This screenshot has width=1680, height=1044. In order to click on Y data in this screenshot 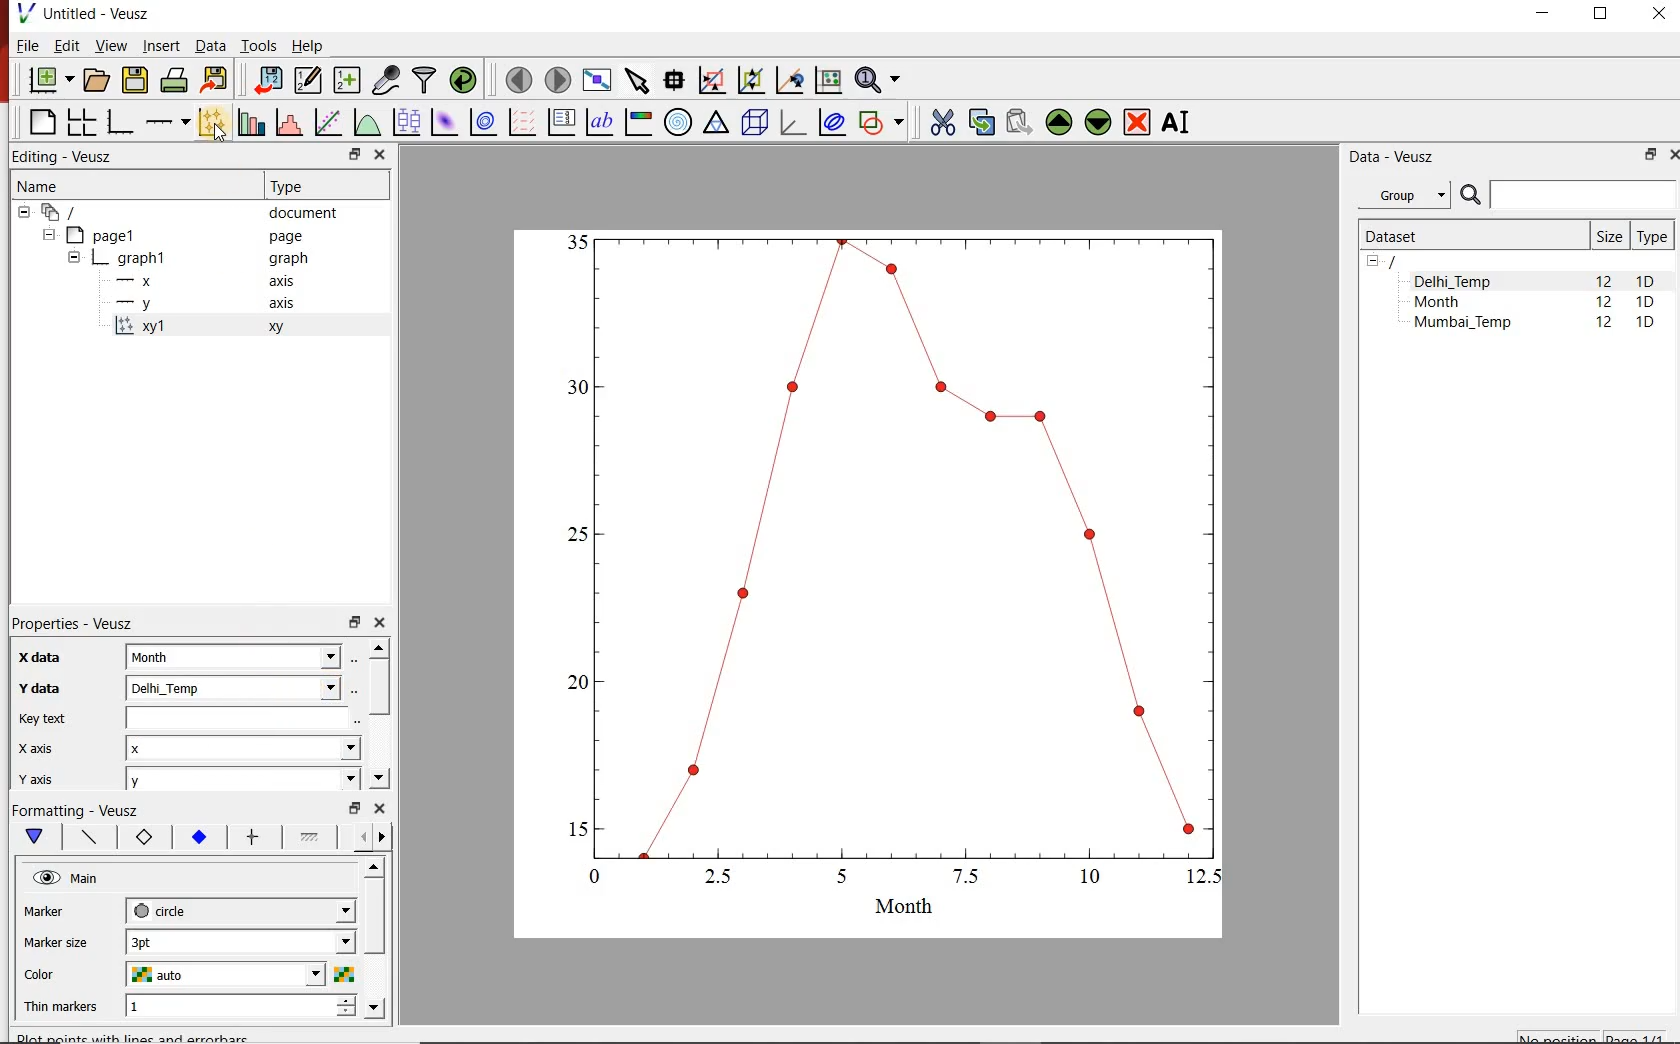, I will do `click(35, 687)`.